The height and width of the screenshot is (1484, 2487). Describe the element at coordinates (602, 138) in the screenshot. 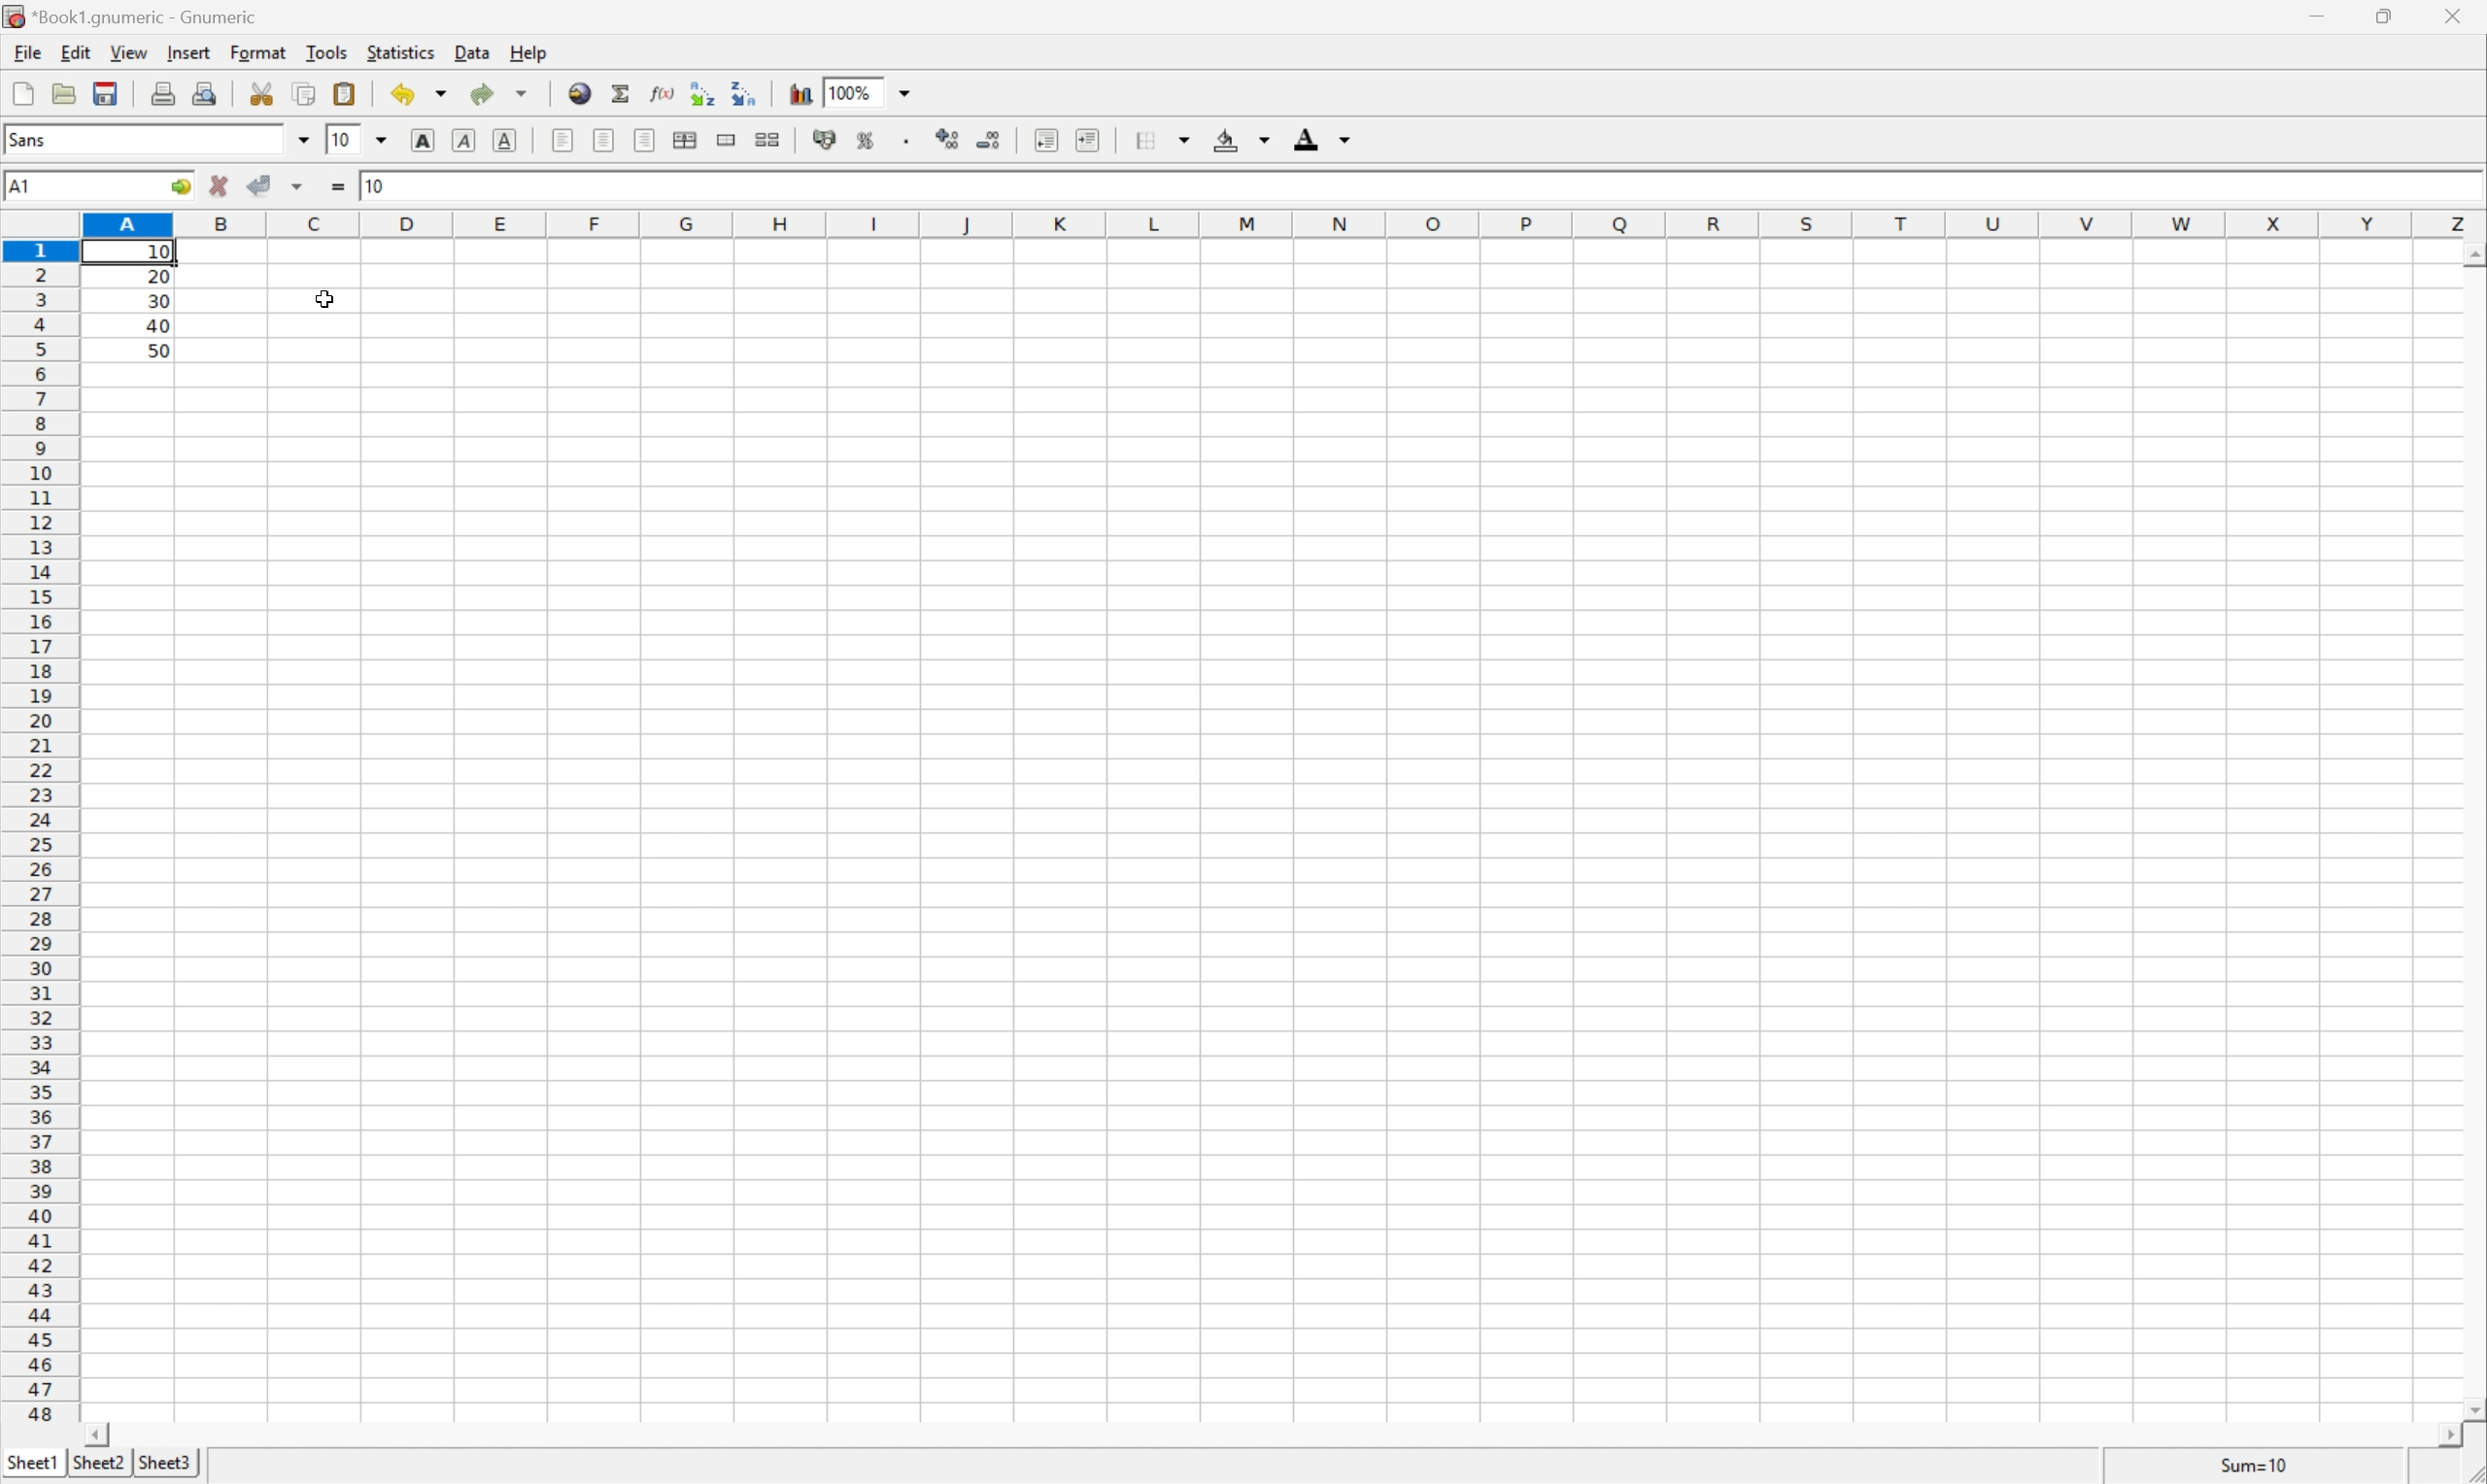

I see `center horizontally` at that location.